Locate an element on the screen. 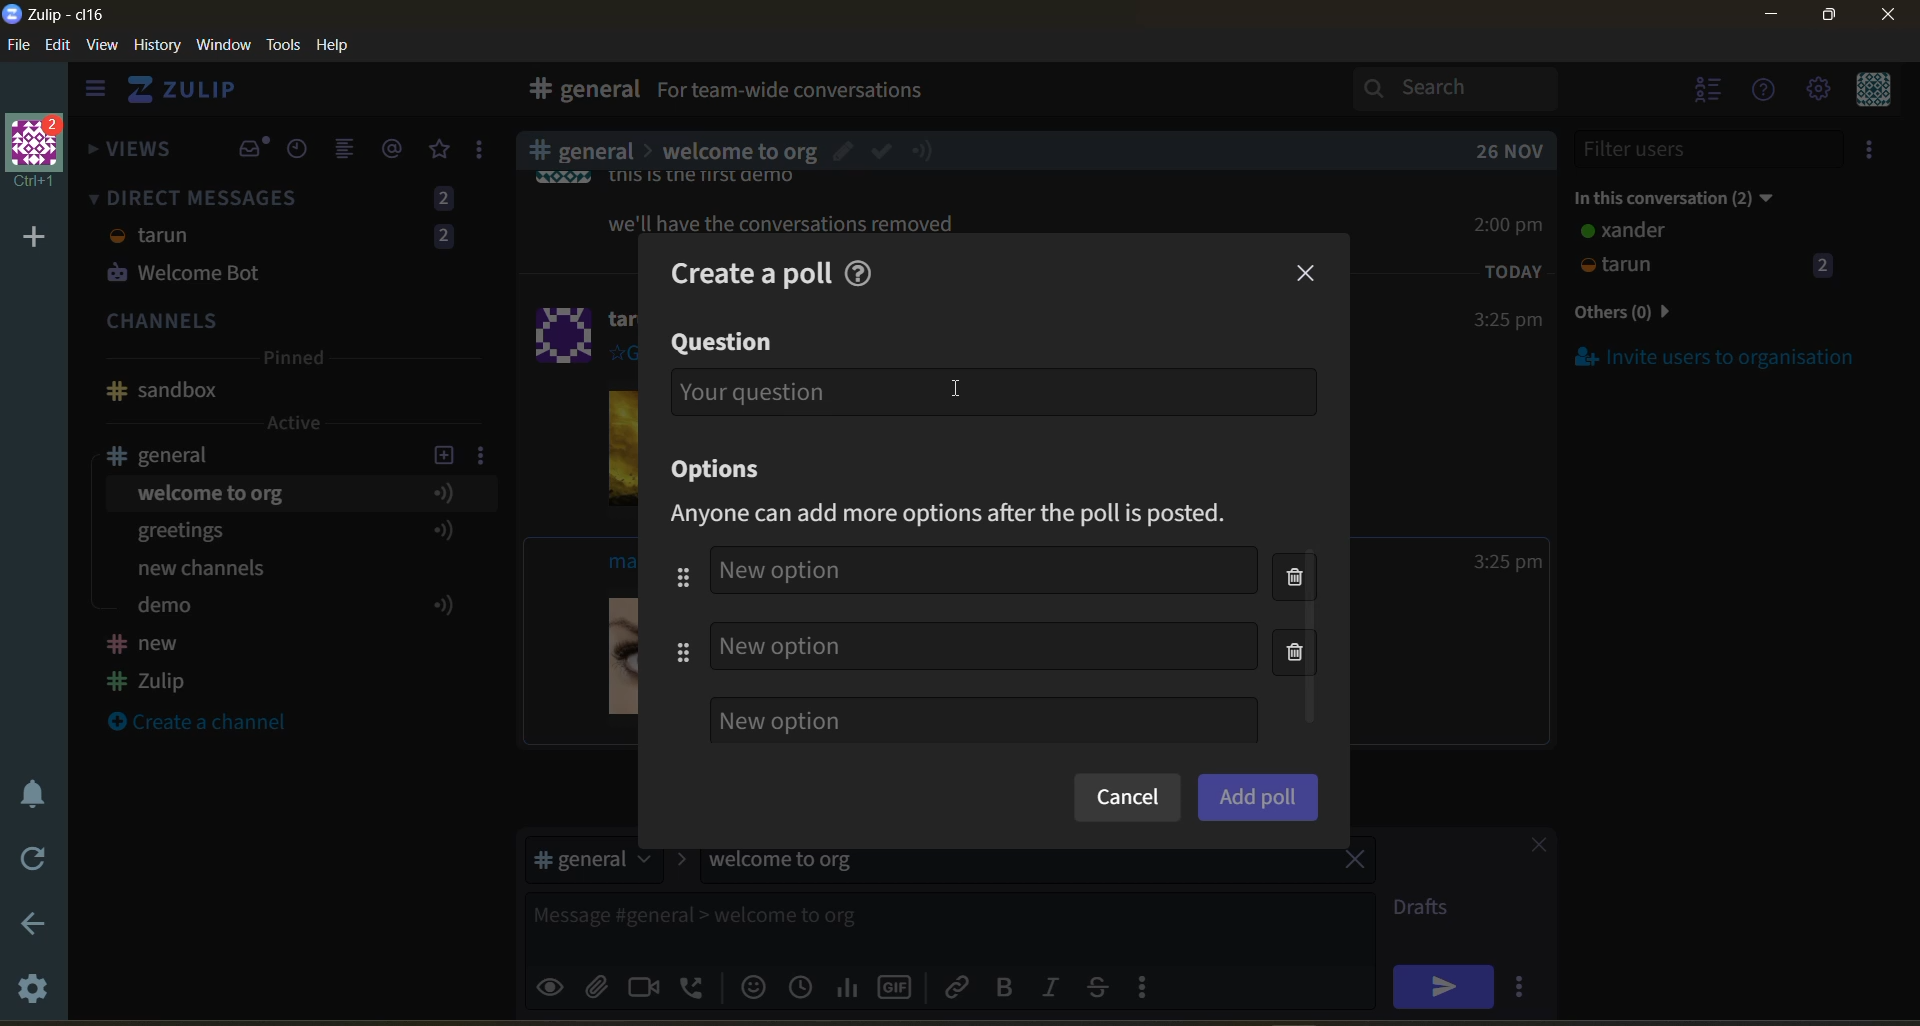  3:25 pm is located at coordinates (1508, 562).